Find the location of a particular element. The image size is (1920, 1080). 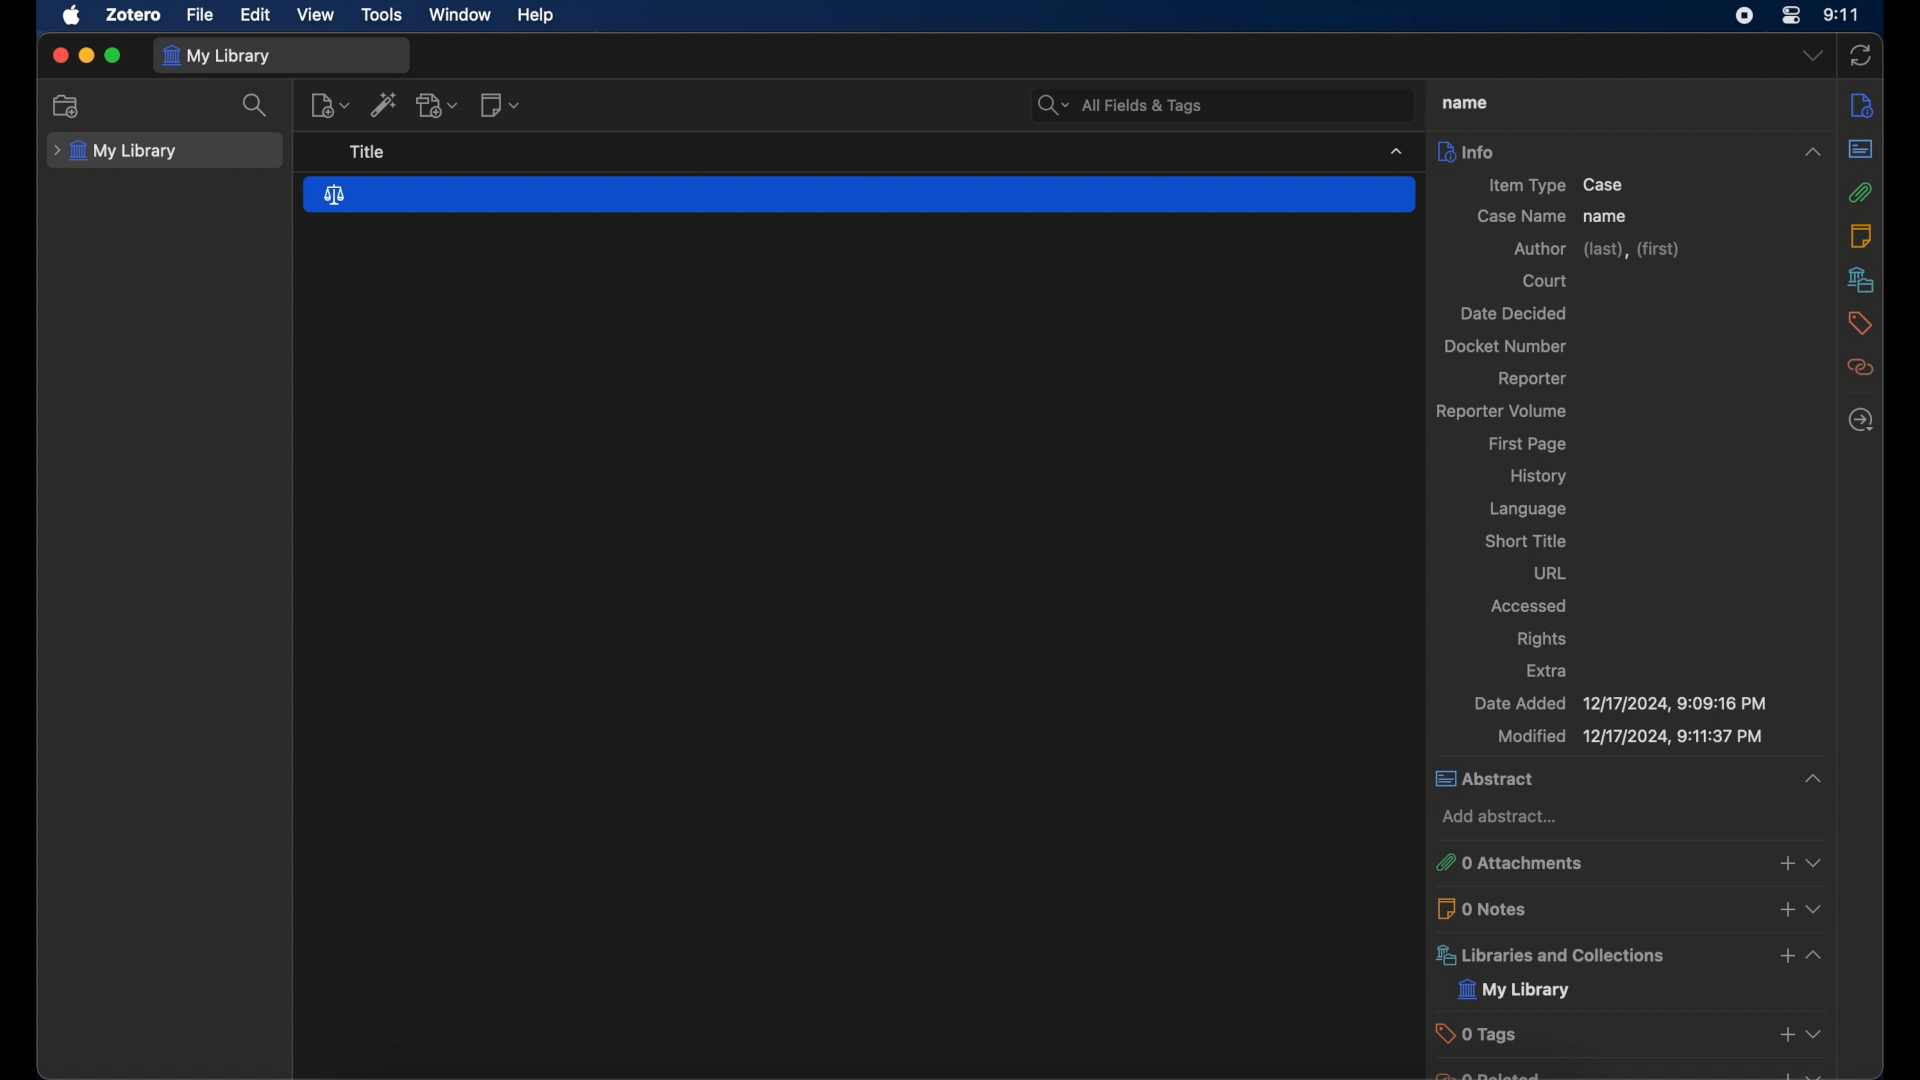

court is located at coordinates (1547, 280).